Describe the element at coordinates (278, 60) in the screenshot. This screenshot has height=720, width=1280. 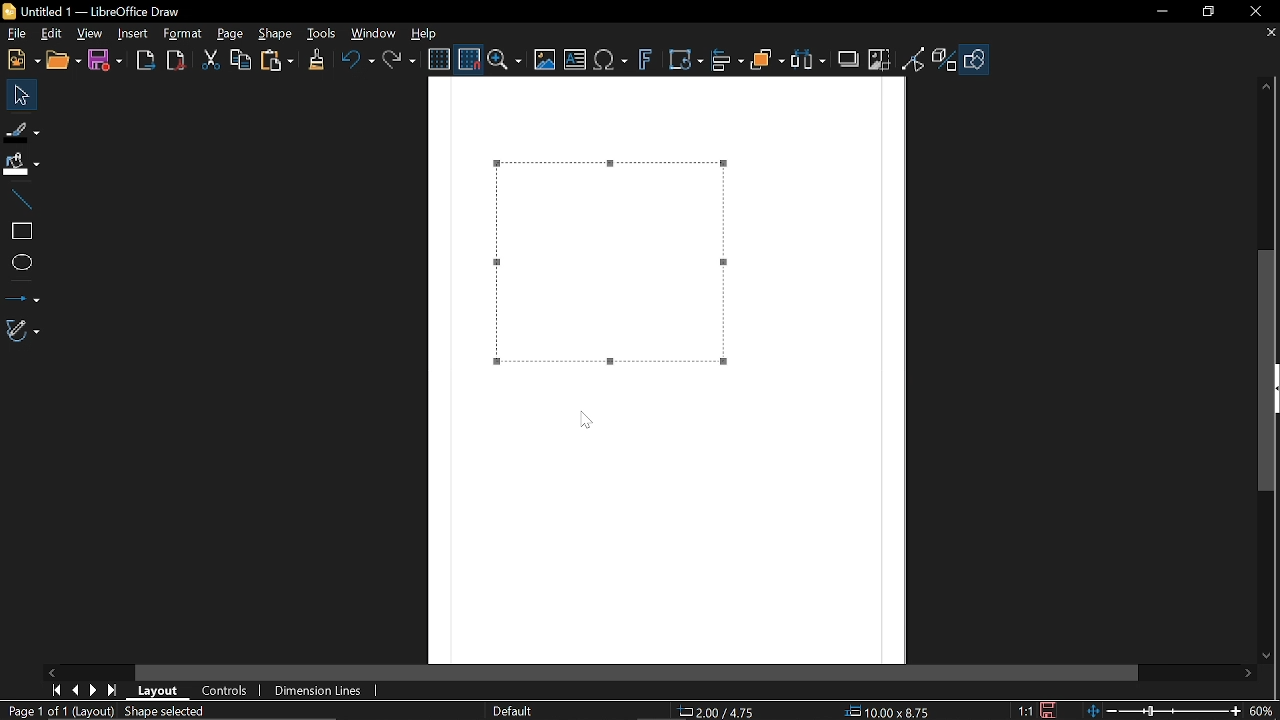
I see `paste` at that location.